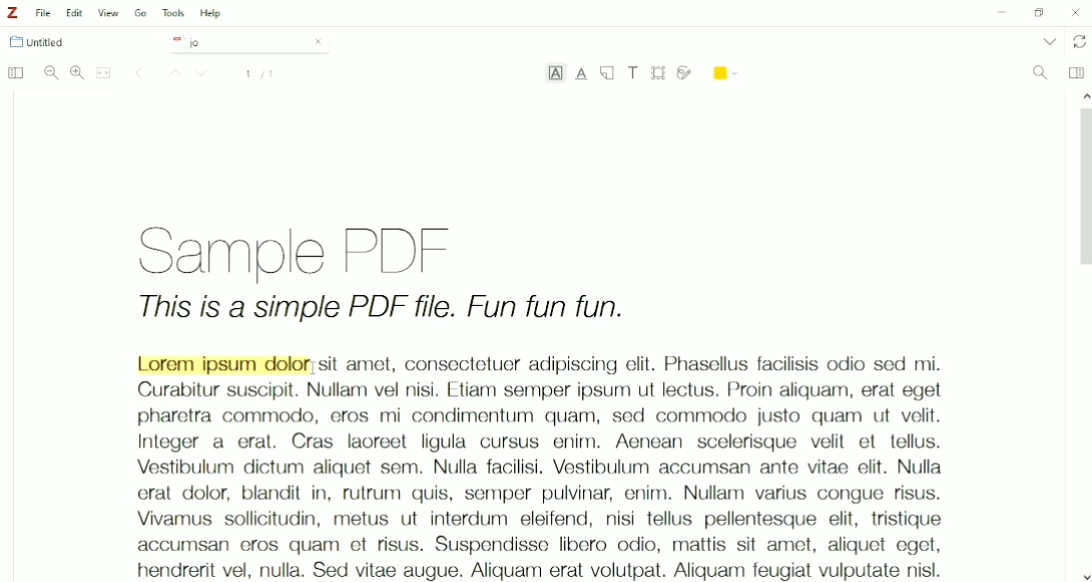 The width and height of the screenshot is (1092, 582). Describe the element at coordinates (260, 74) in the screenshot. I see `Page number` at that location.